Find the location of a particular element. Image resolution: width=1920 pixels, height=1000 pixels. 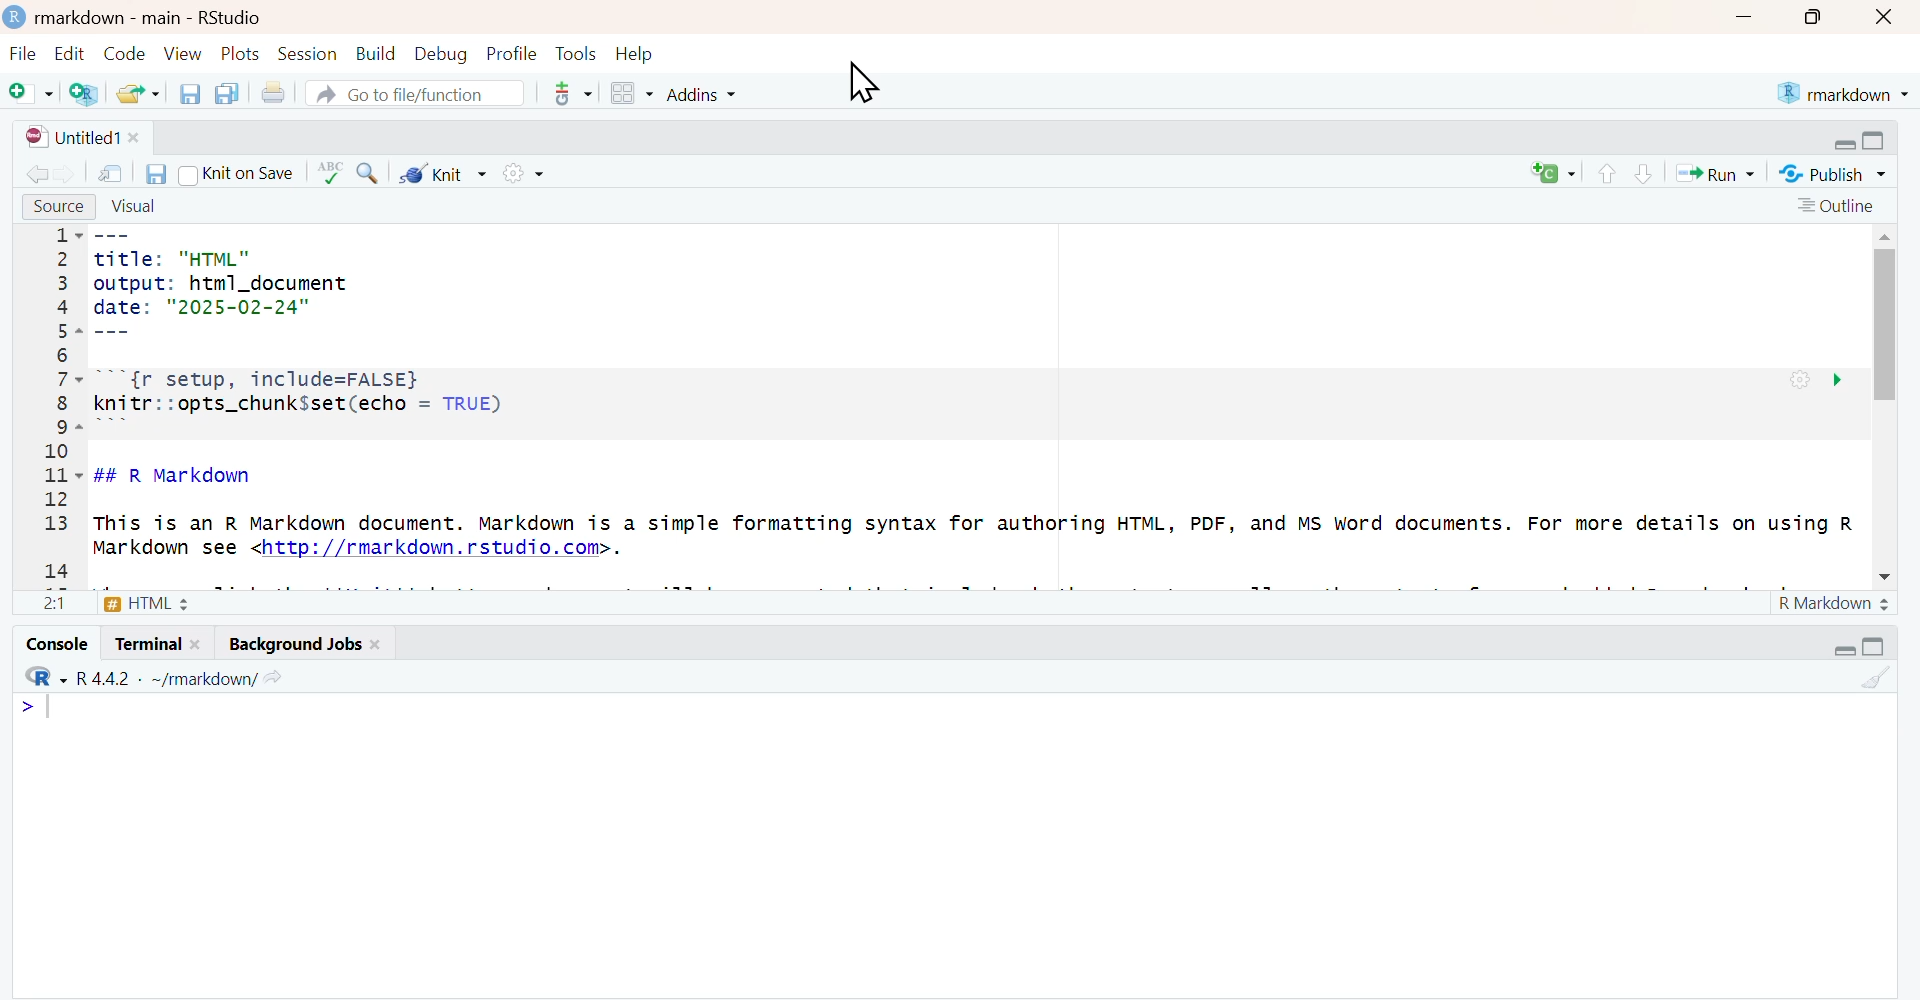

Profile is located at coordinates (511, 55).